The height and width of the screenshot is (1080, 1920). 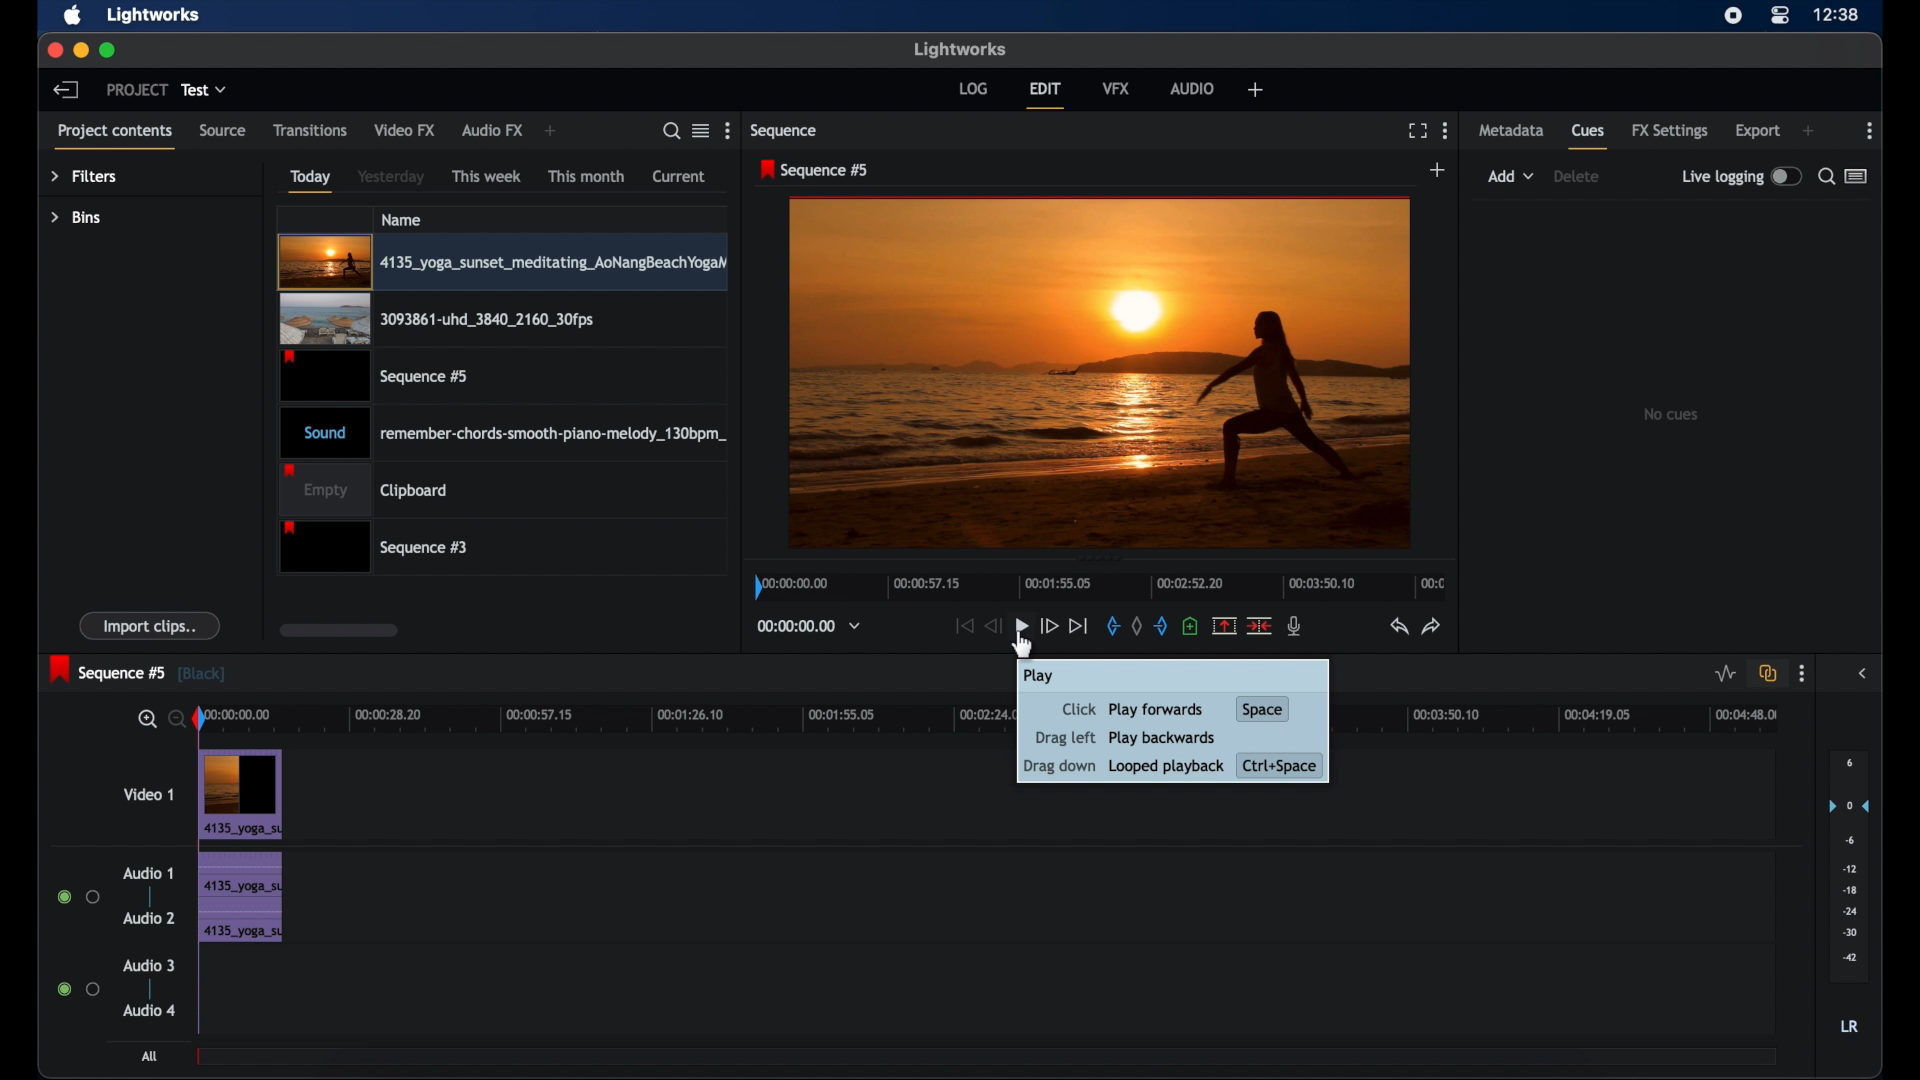 What do you see at coordinates (1768, 673) in the screenshot?
I see `toggle auto track synd` at bounding box center [1768, 673].